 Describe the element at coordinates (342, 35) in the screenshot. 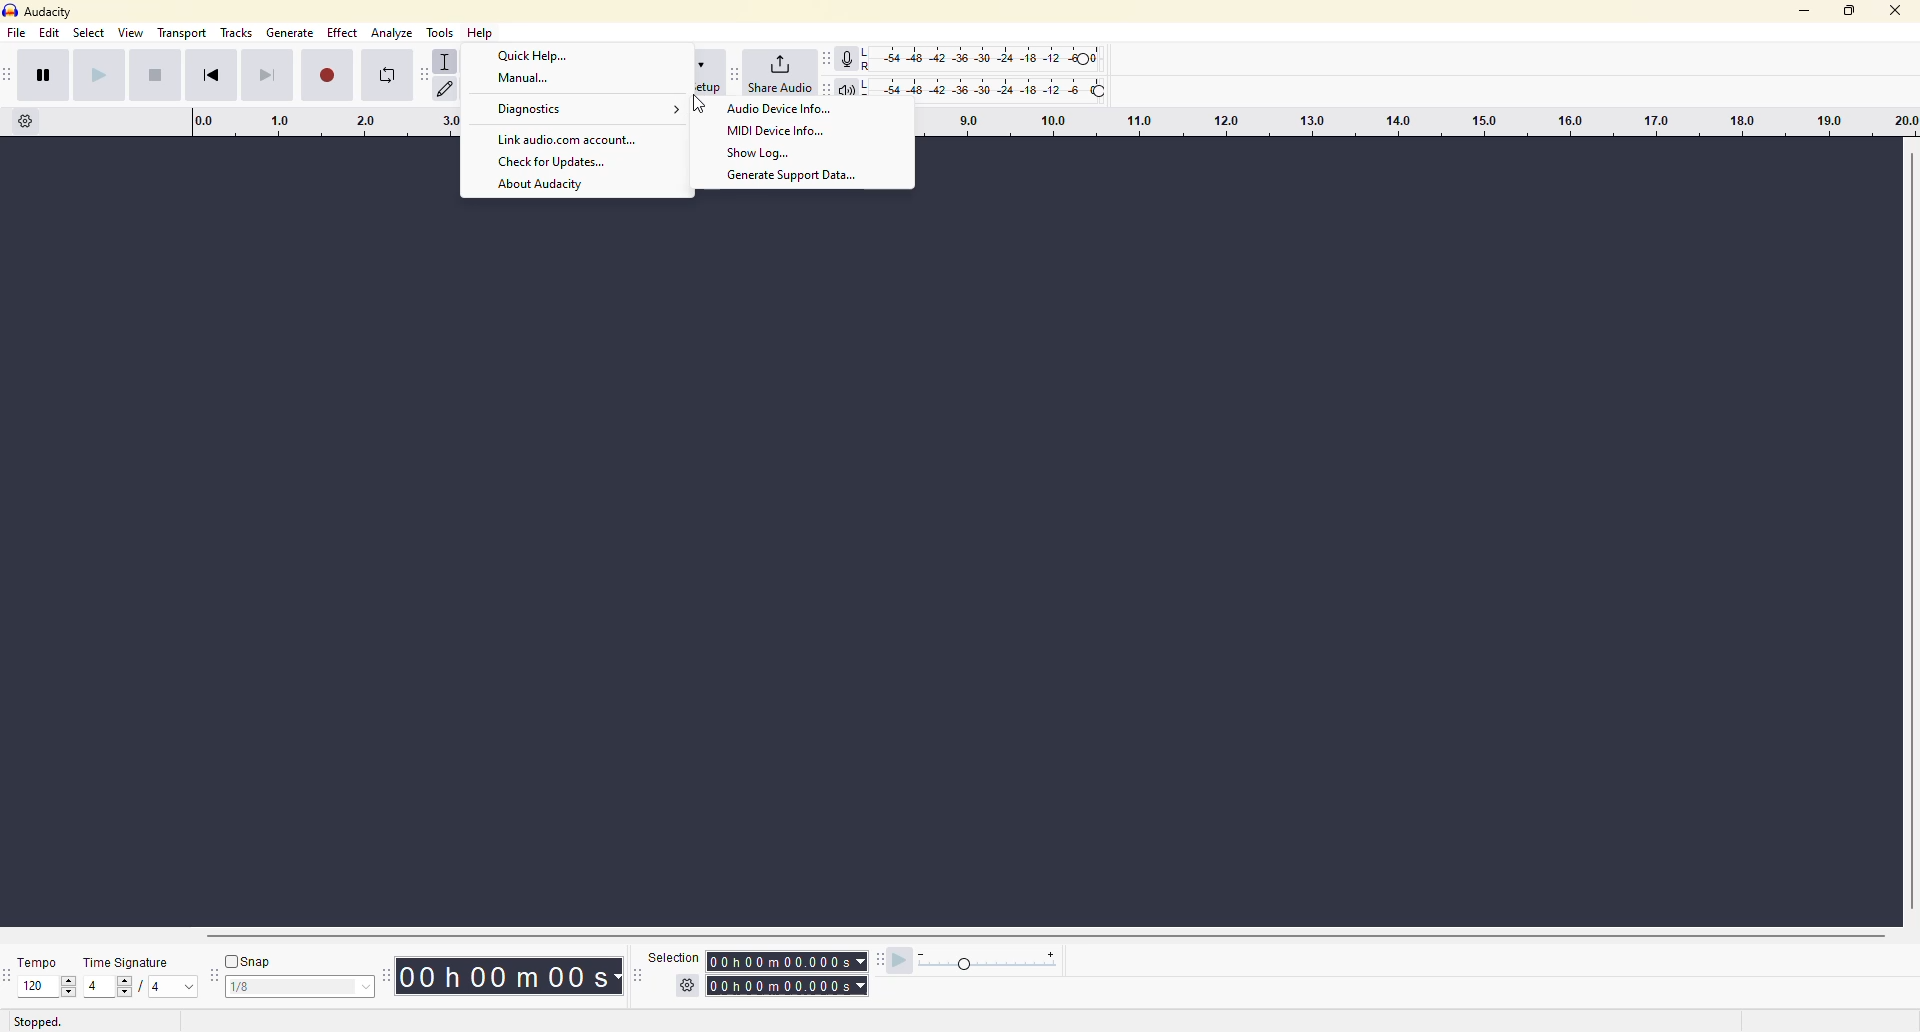

I see `effect` at that location.